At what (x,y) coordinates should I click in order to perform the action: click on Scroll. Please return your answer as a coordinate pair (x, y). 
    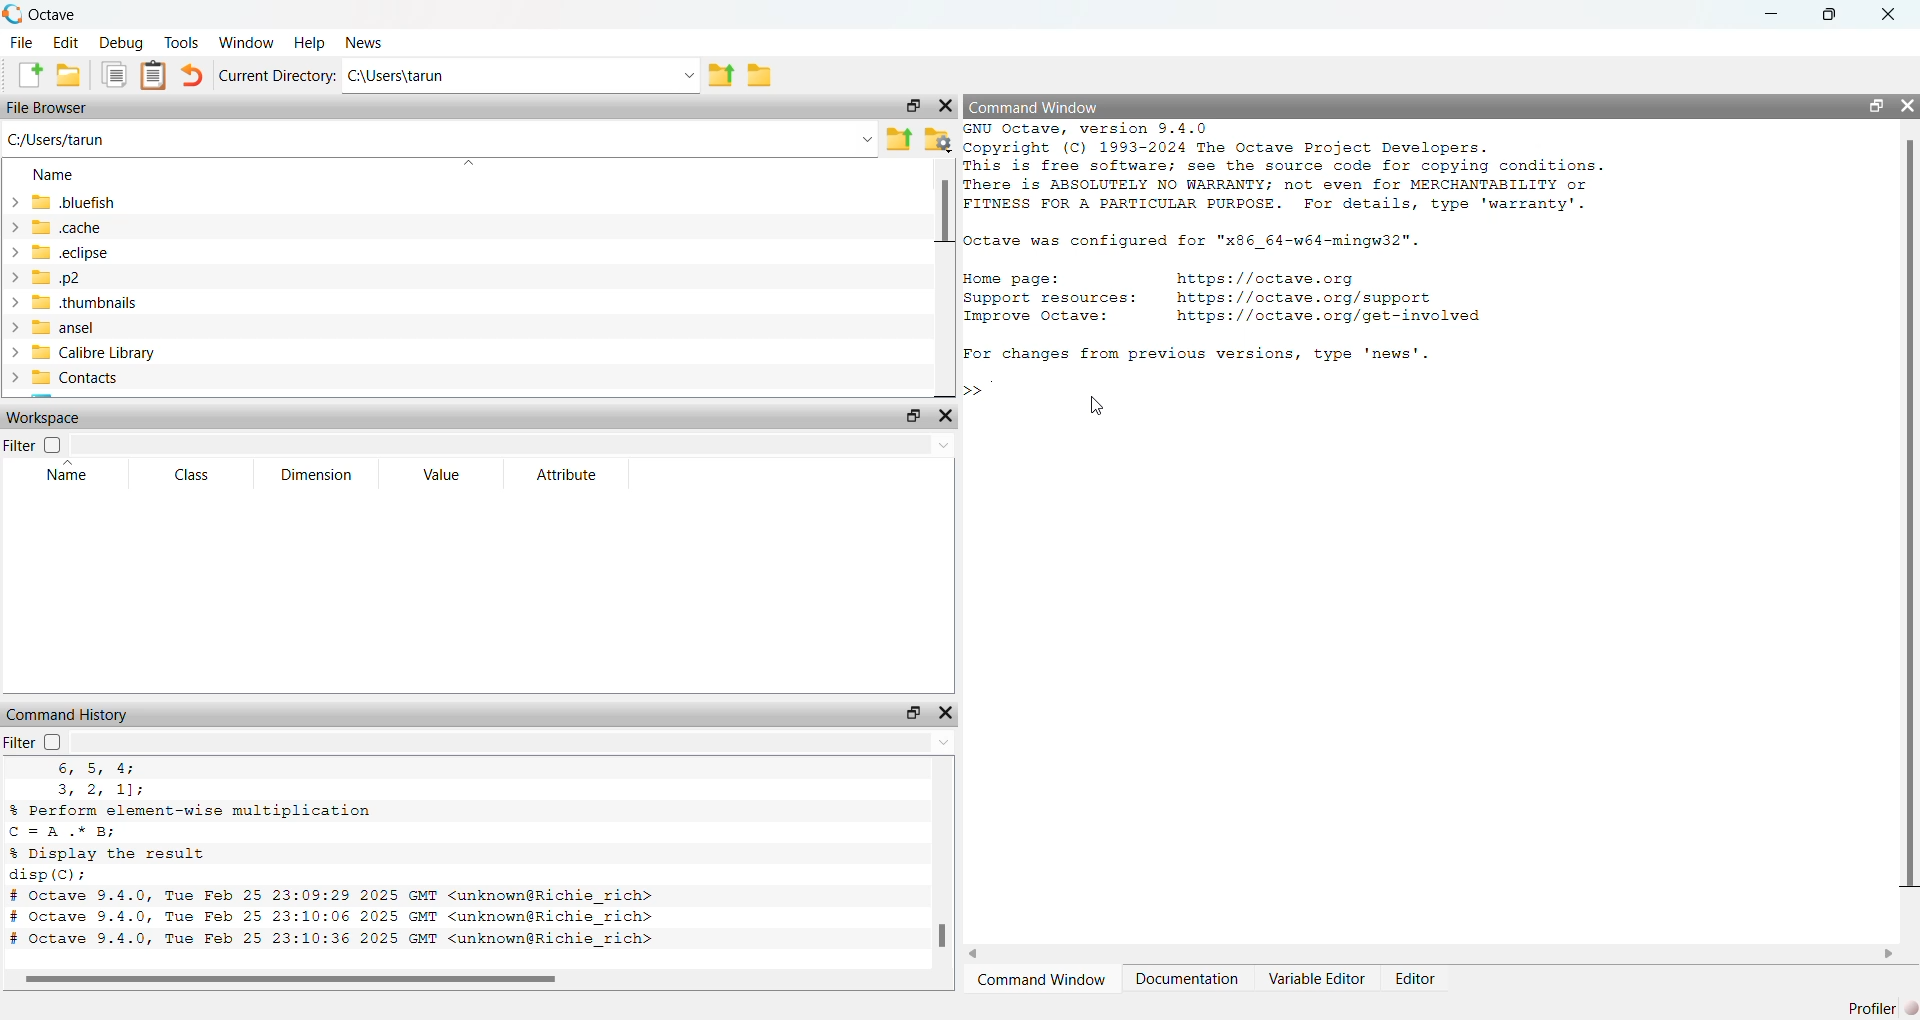
    Looking at the image, I should click on (1910, 541).